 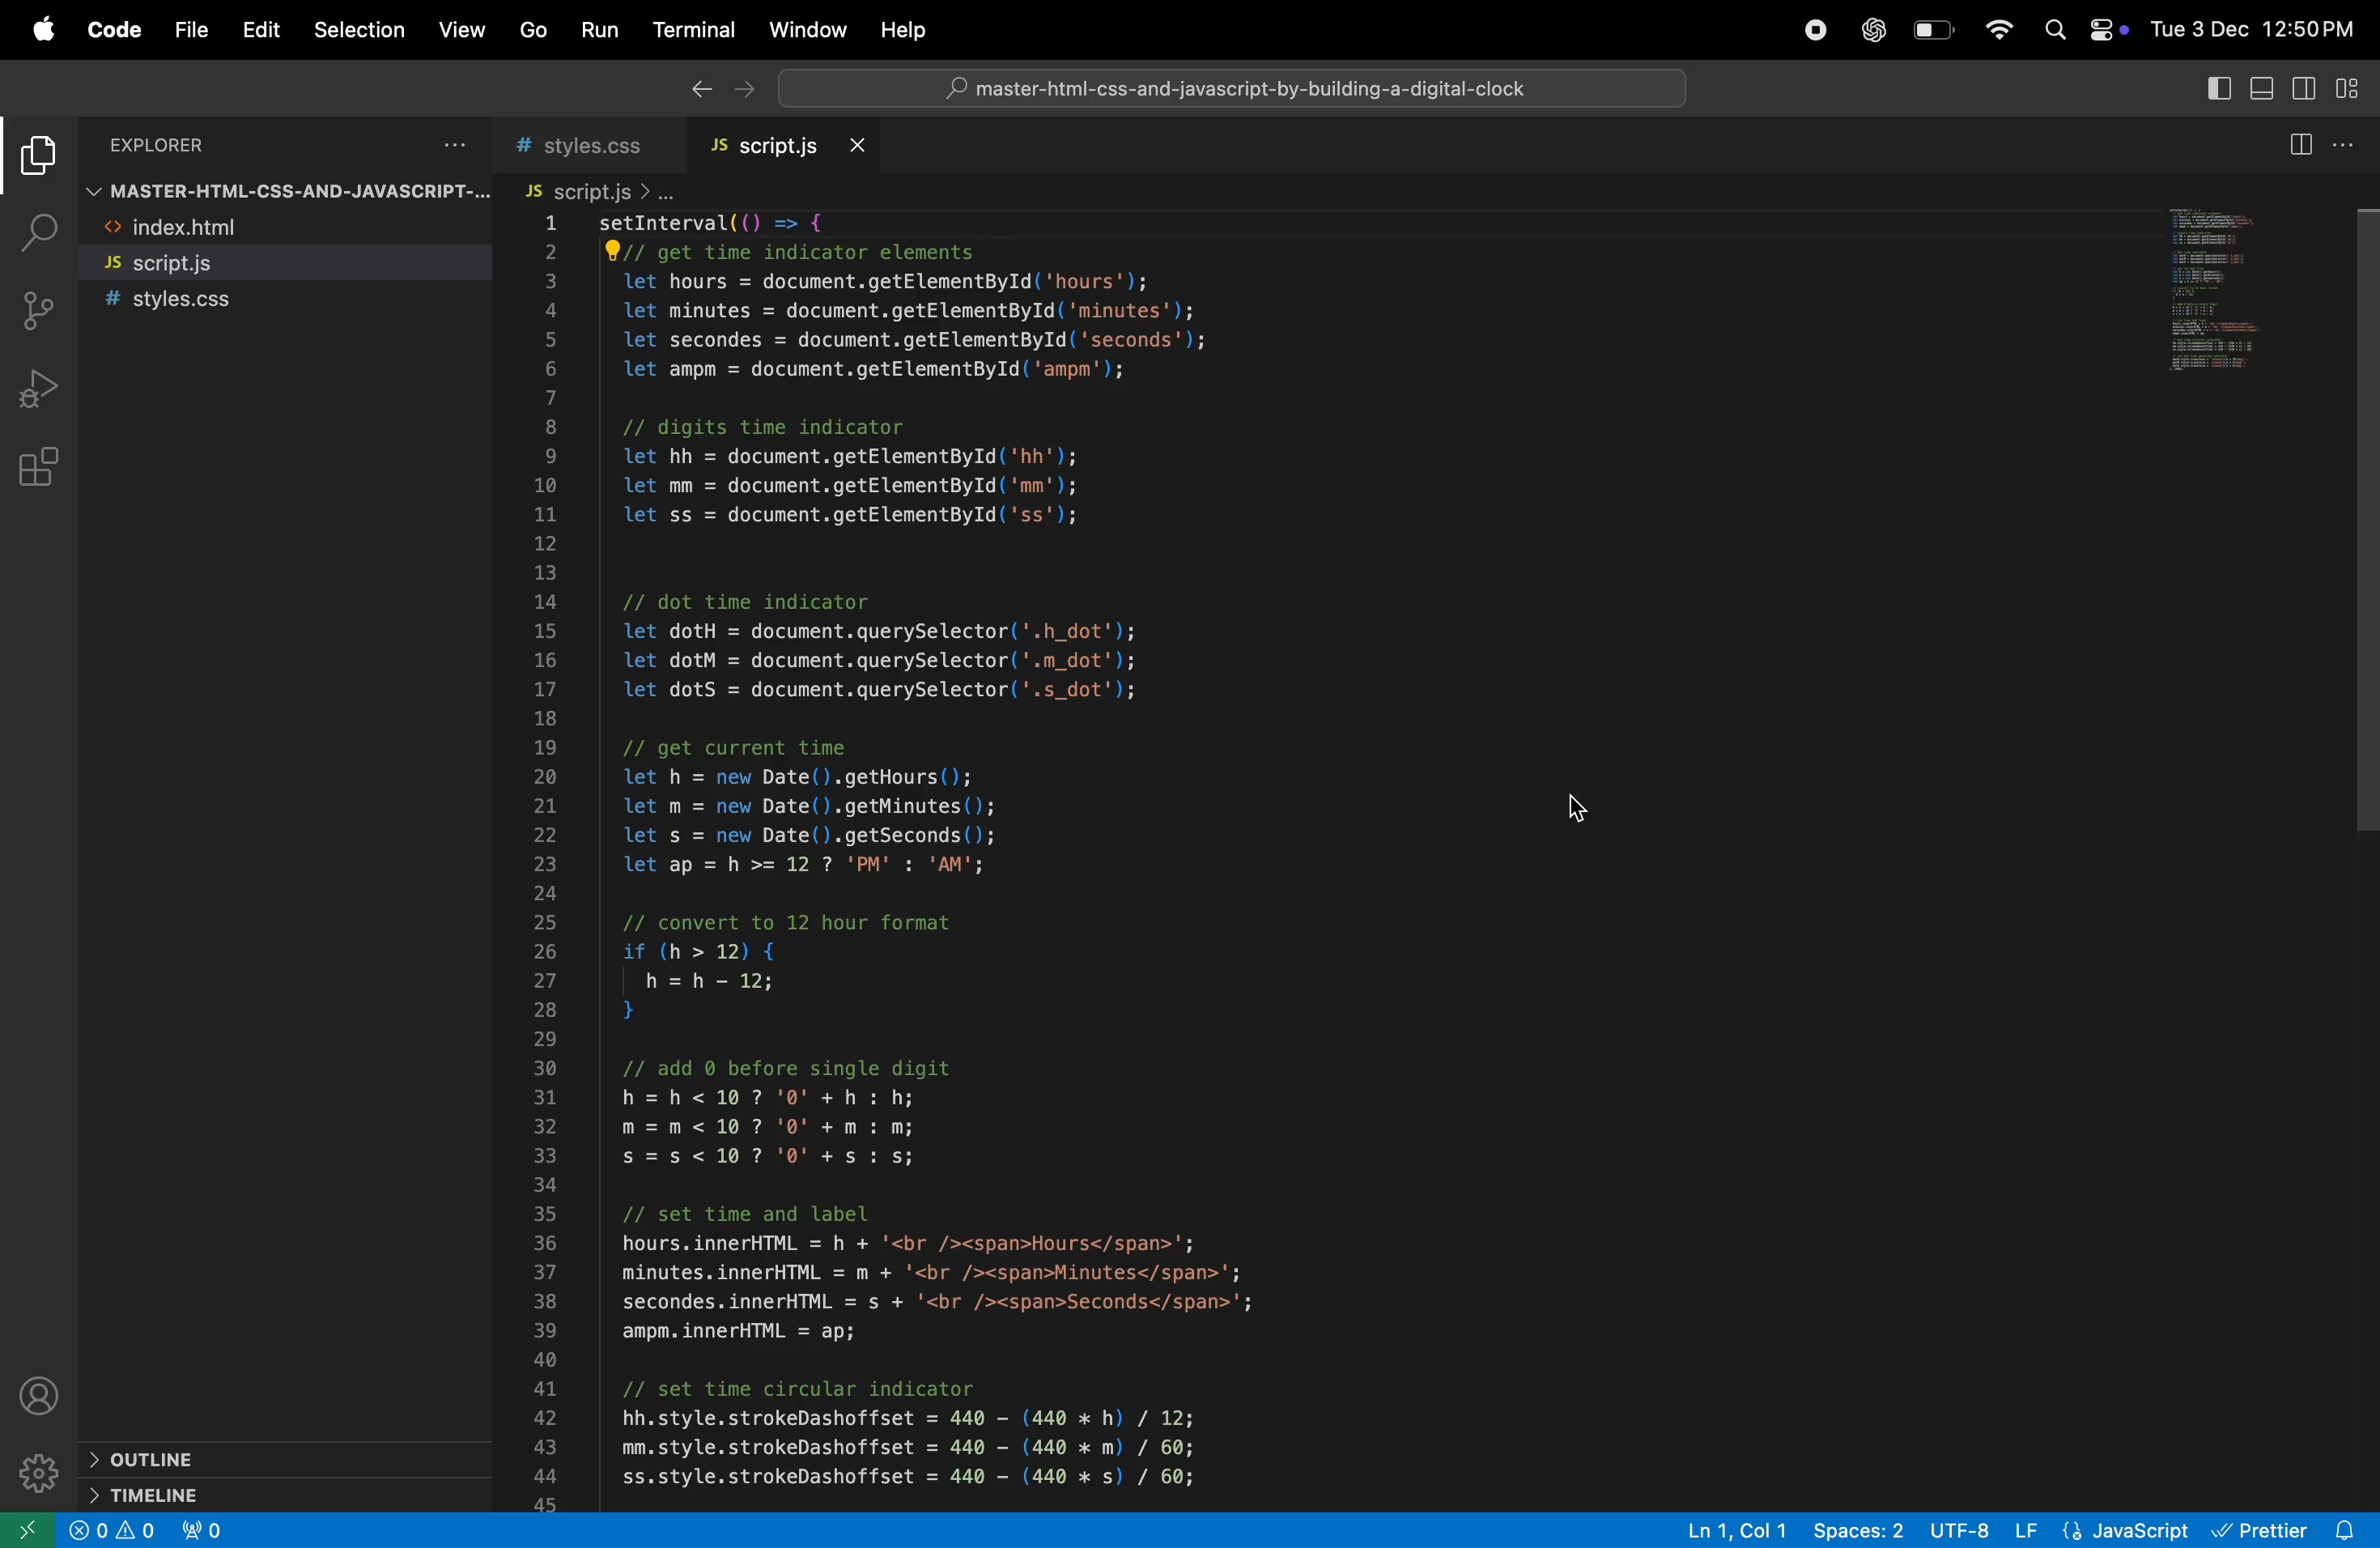 What do you see at coordinates (42, 30) in the screenshot?
I see `apple menu` at bounding box center [42, 30].